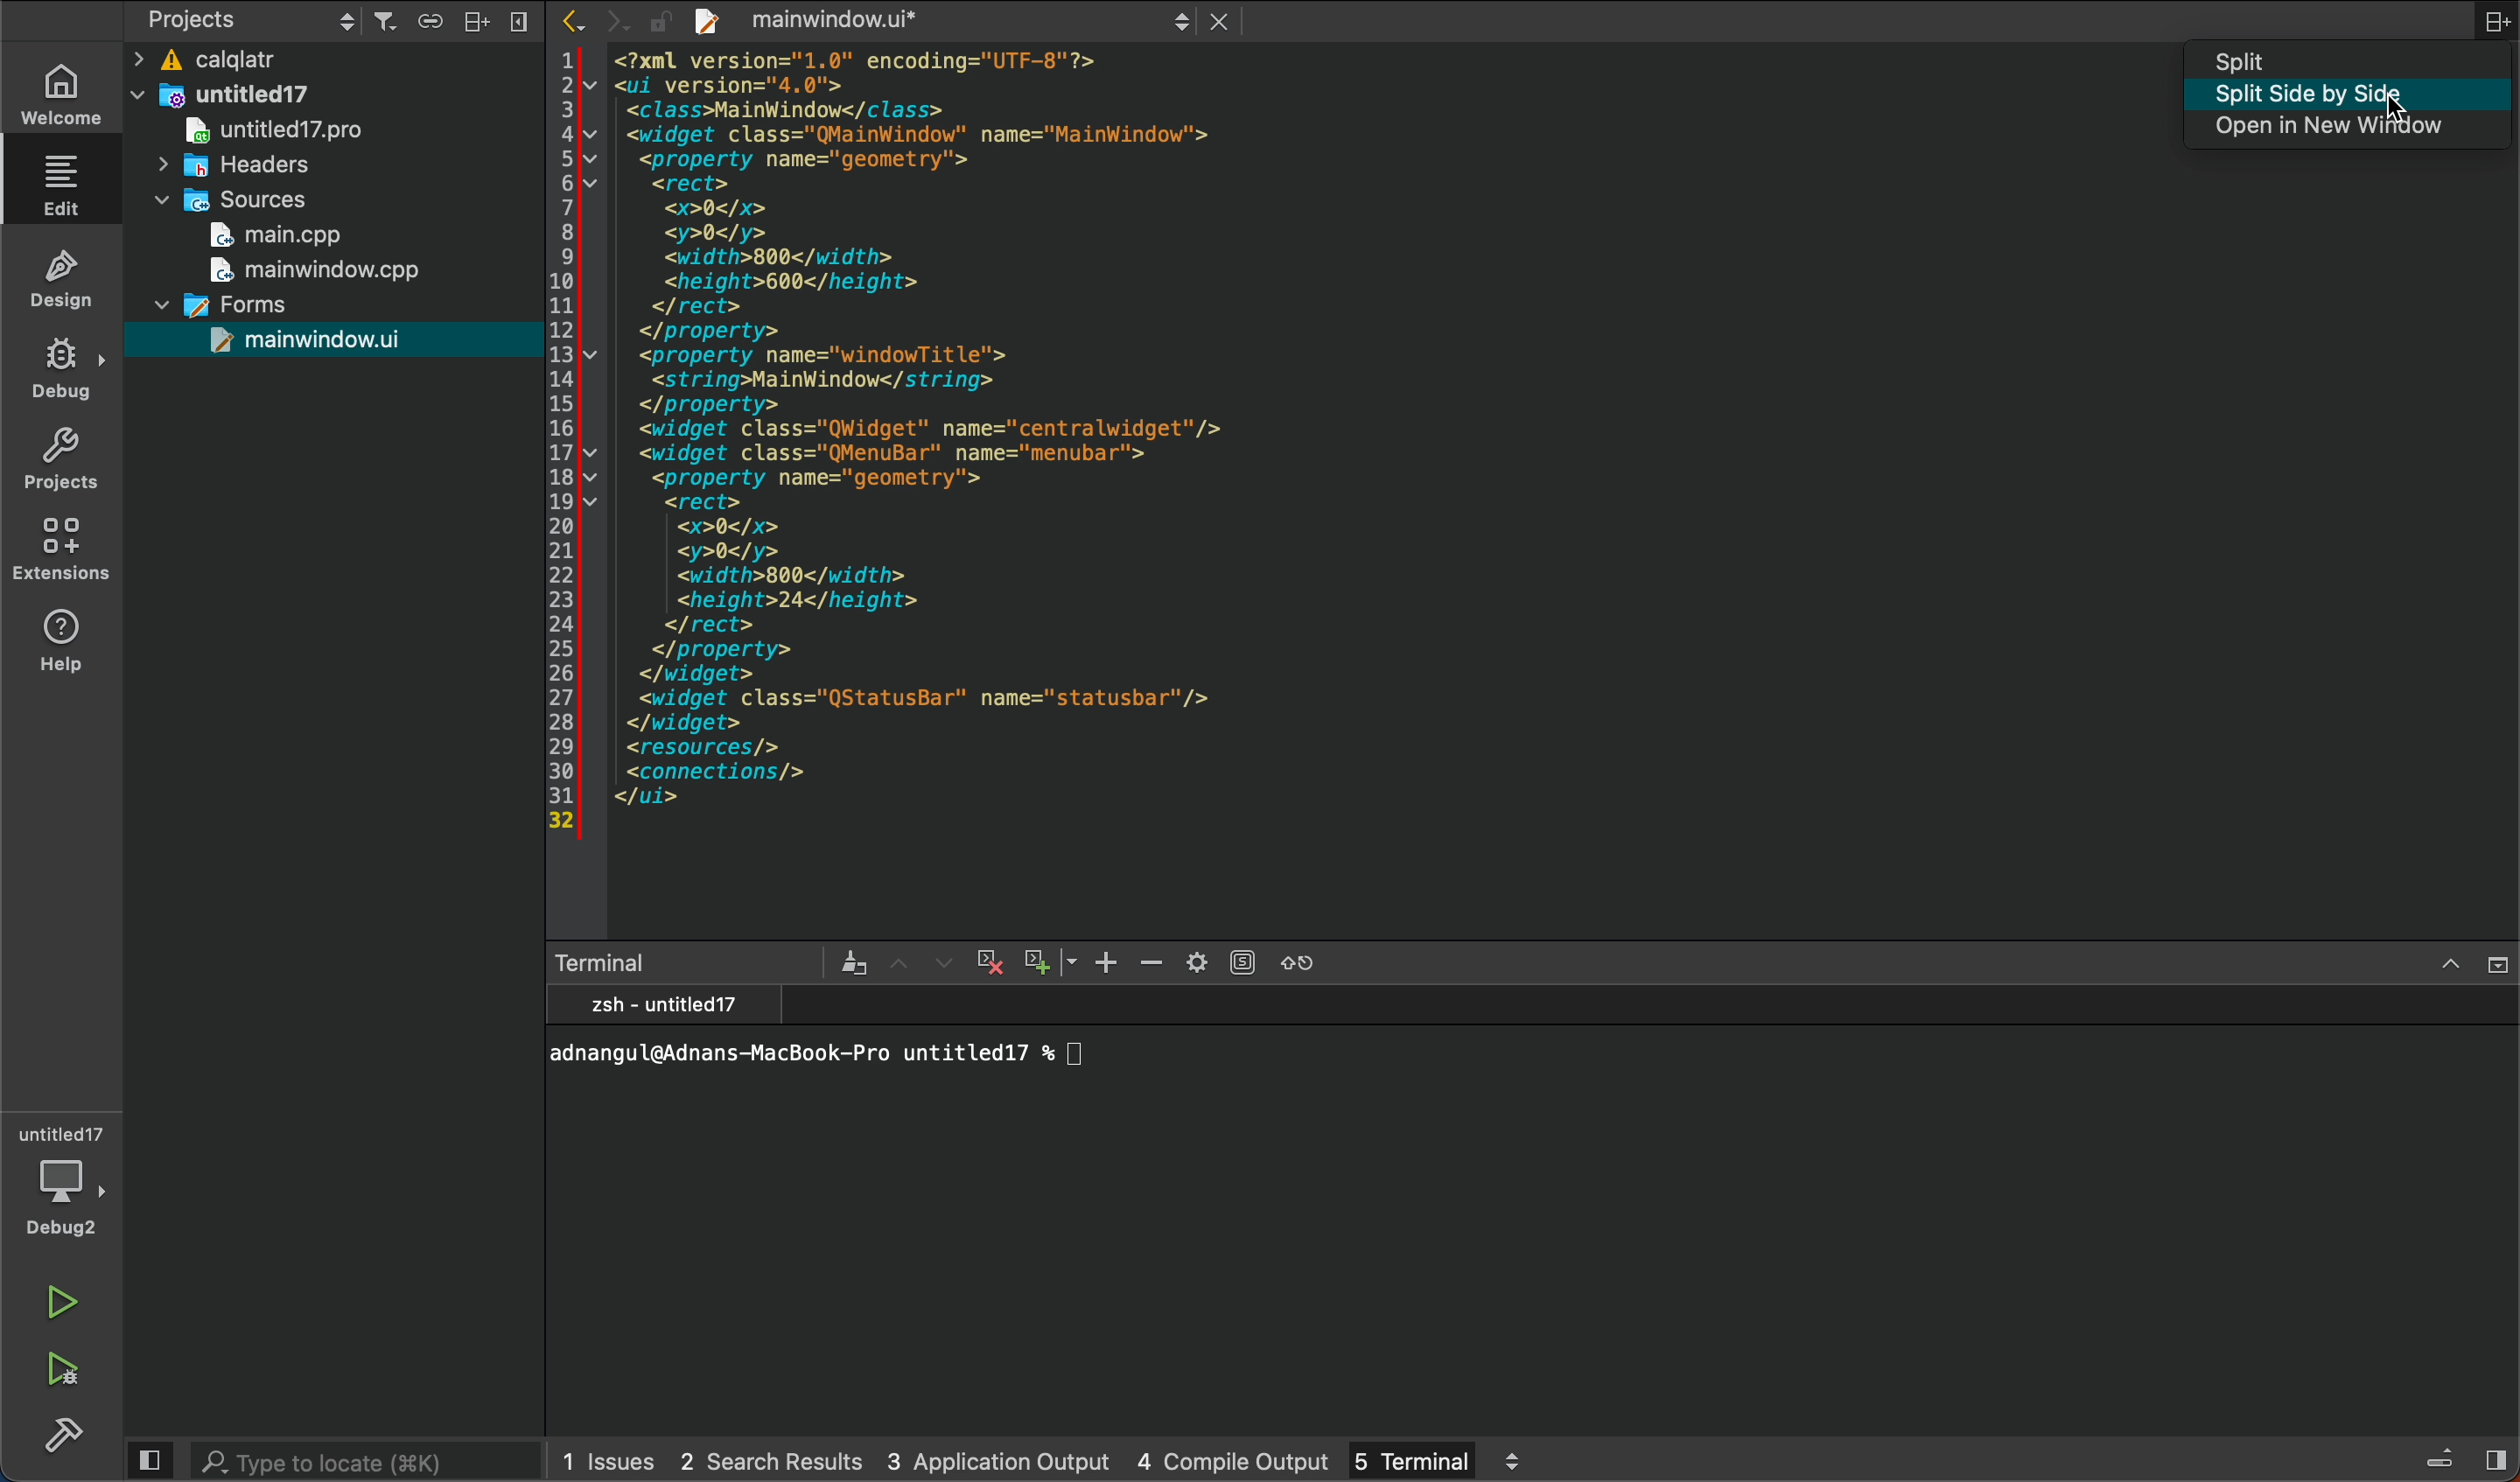  I want to click on cross, so click(986, 963).